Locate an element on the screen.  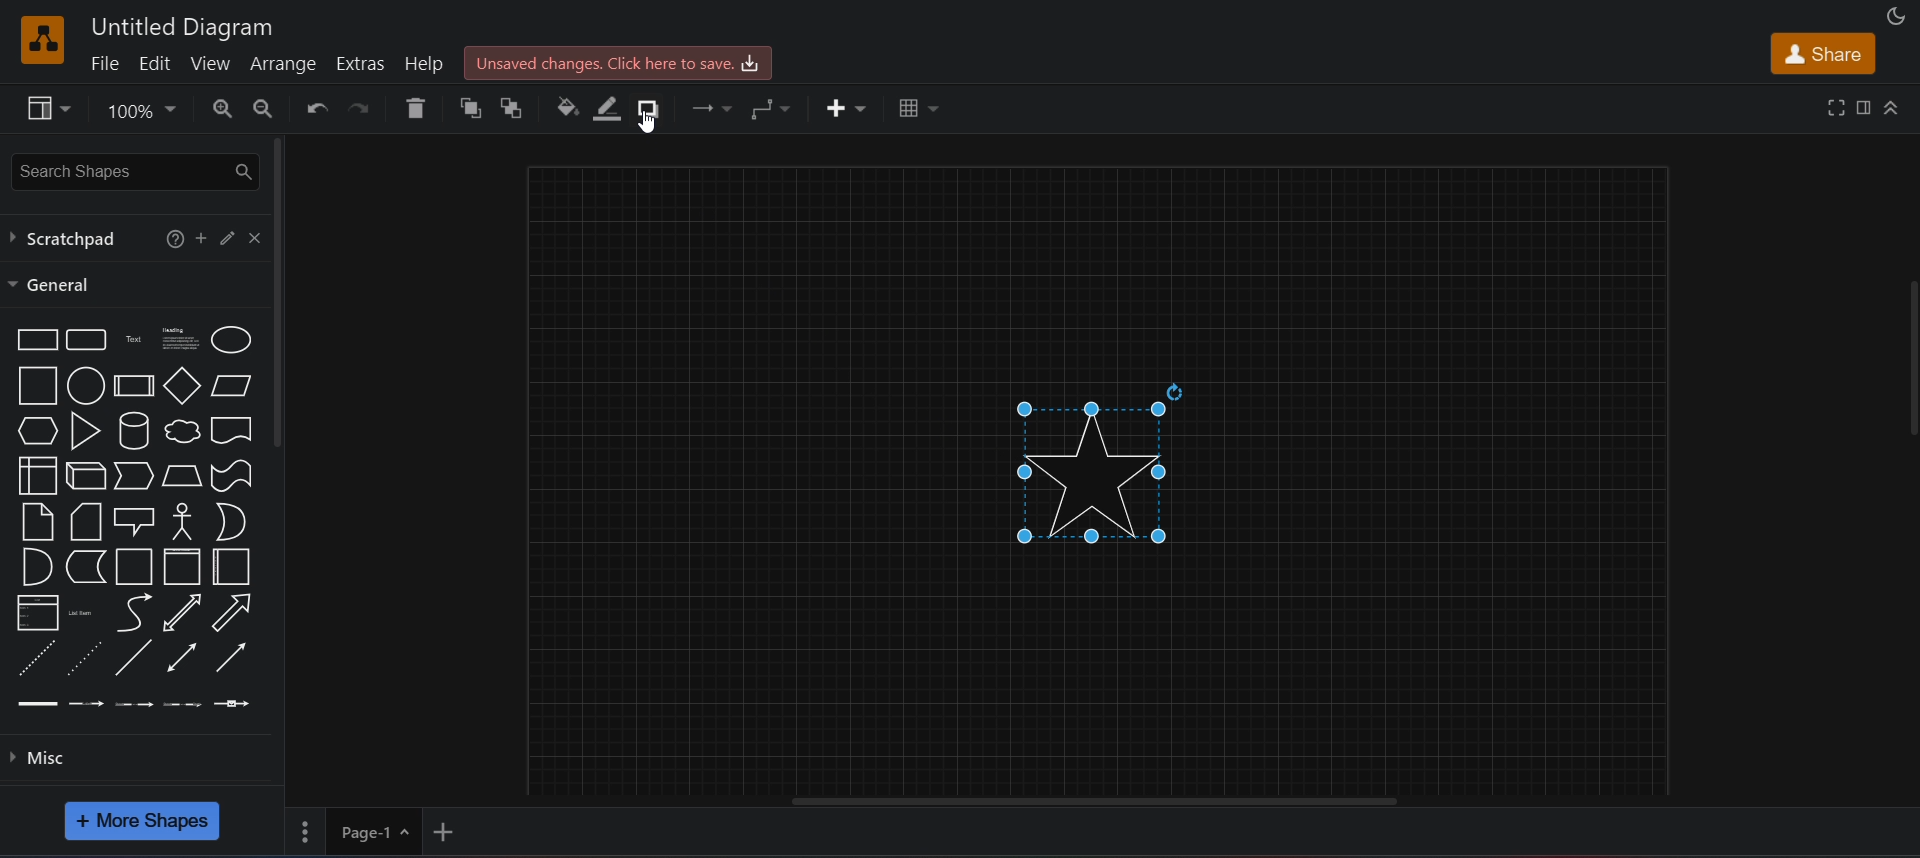
Connector with label is located at coordinates (86, 705).